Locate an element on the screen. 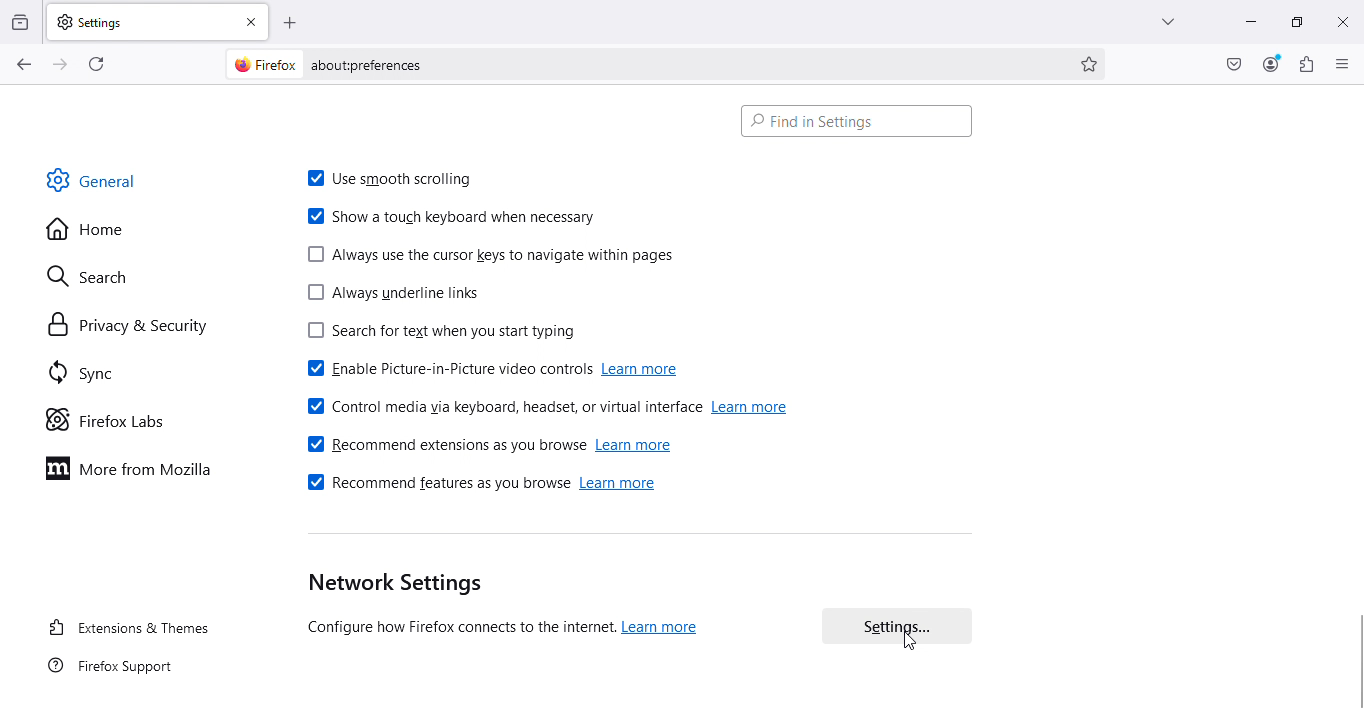  Firefox support is located at coordinates (113, 670).